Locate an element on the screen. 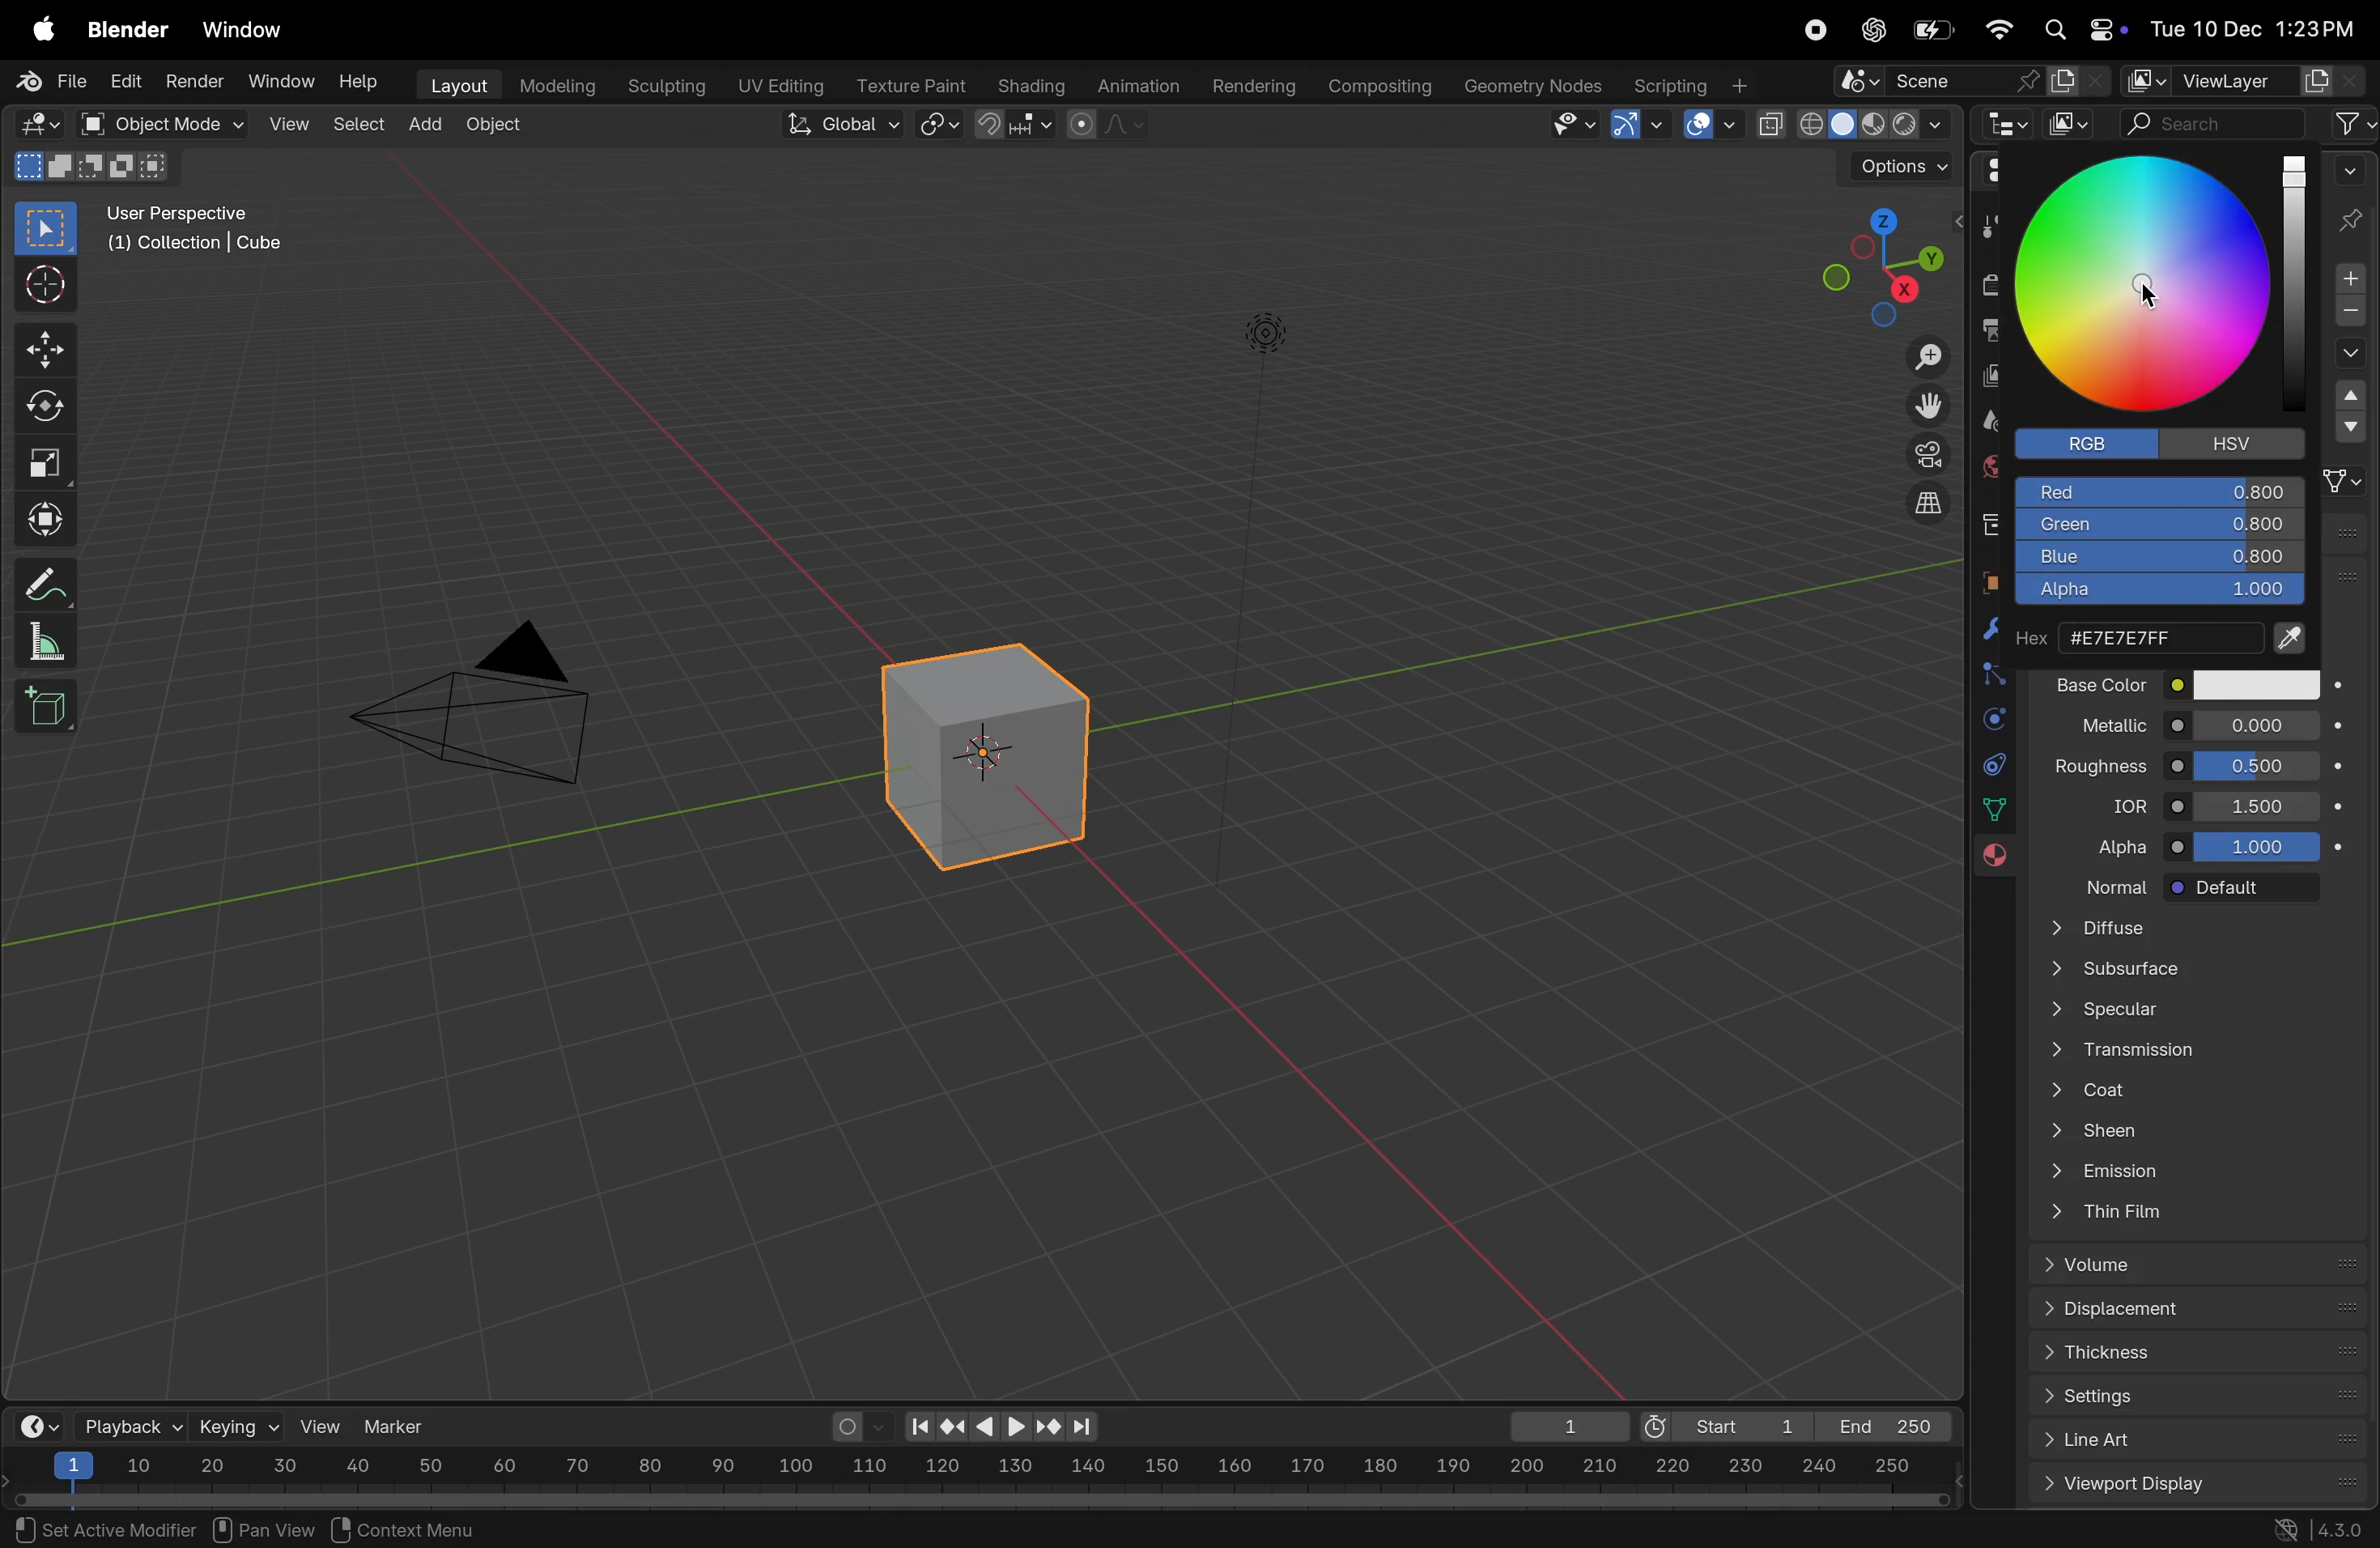  battery is located at coordinates (1937, 29).